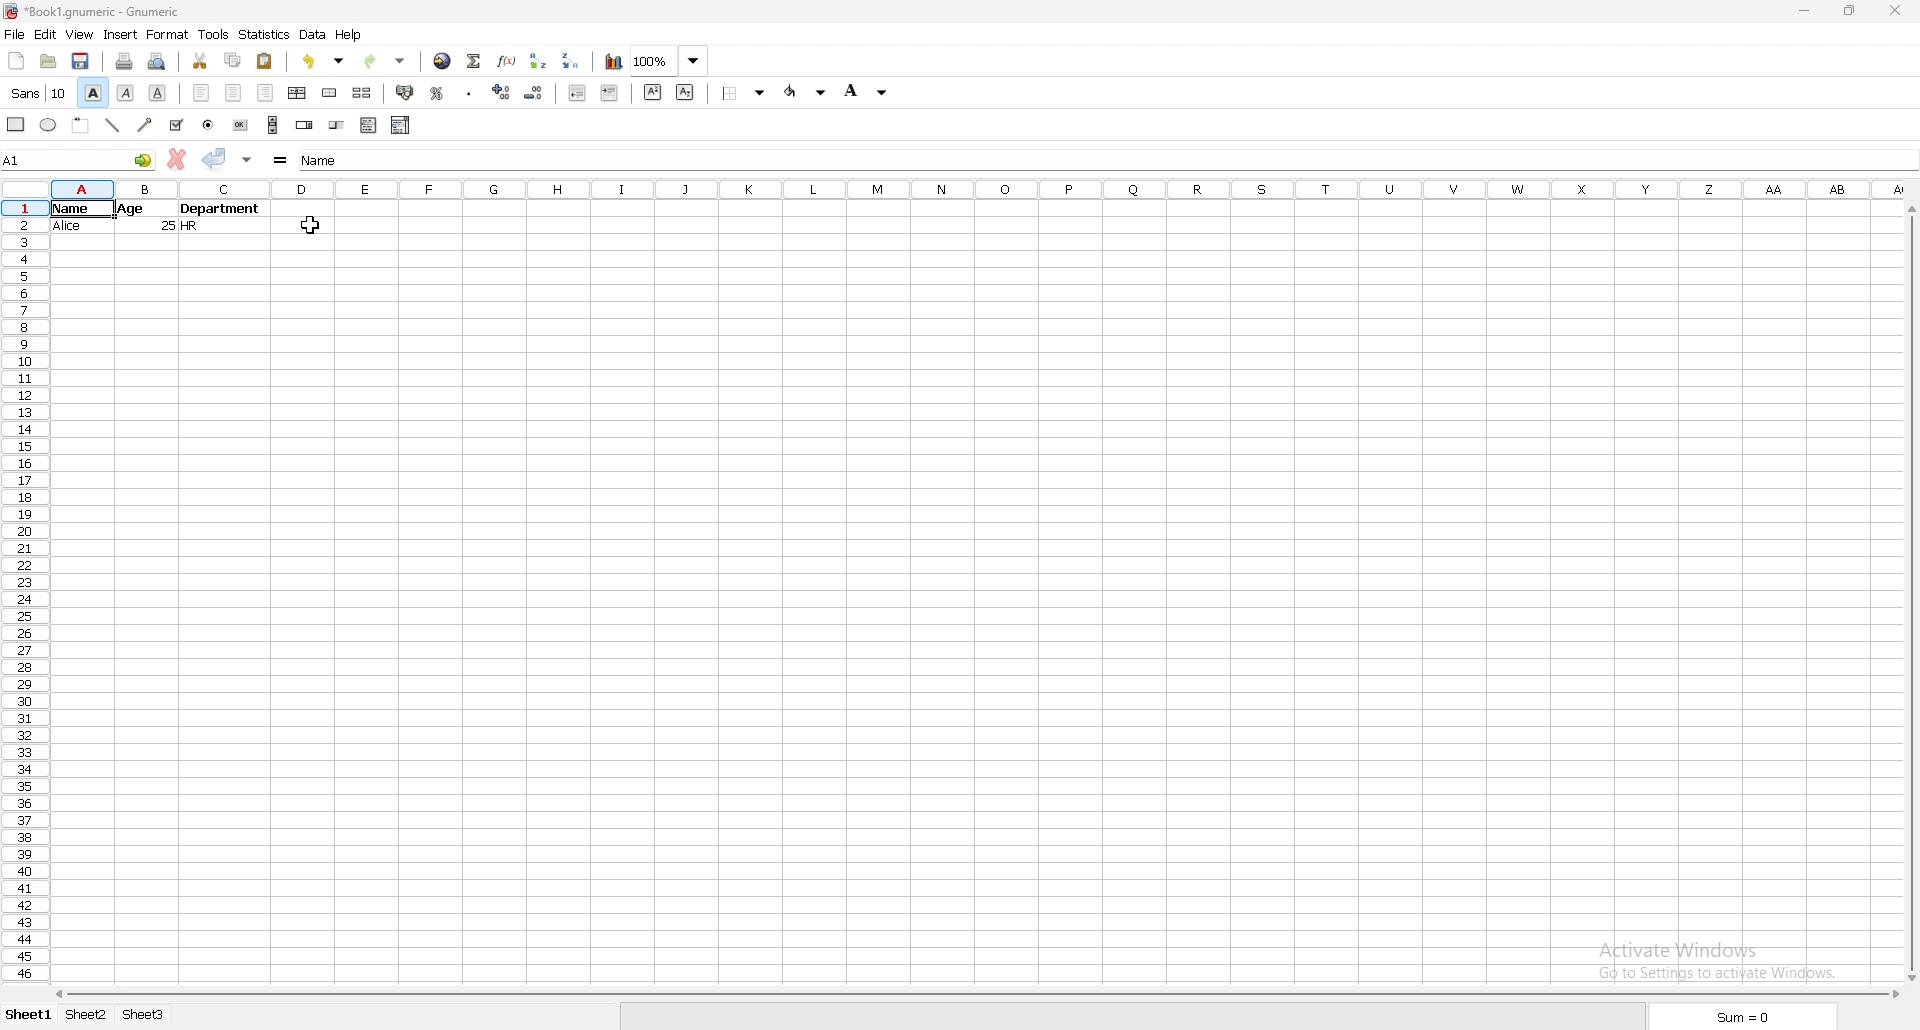 The width and height of the screenshot is (1920, 1030). What do you see at coordinates (126, 93) in the screenshot?
I see `italic` at bounding box center [126, 93].